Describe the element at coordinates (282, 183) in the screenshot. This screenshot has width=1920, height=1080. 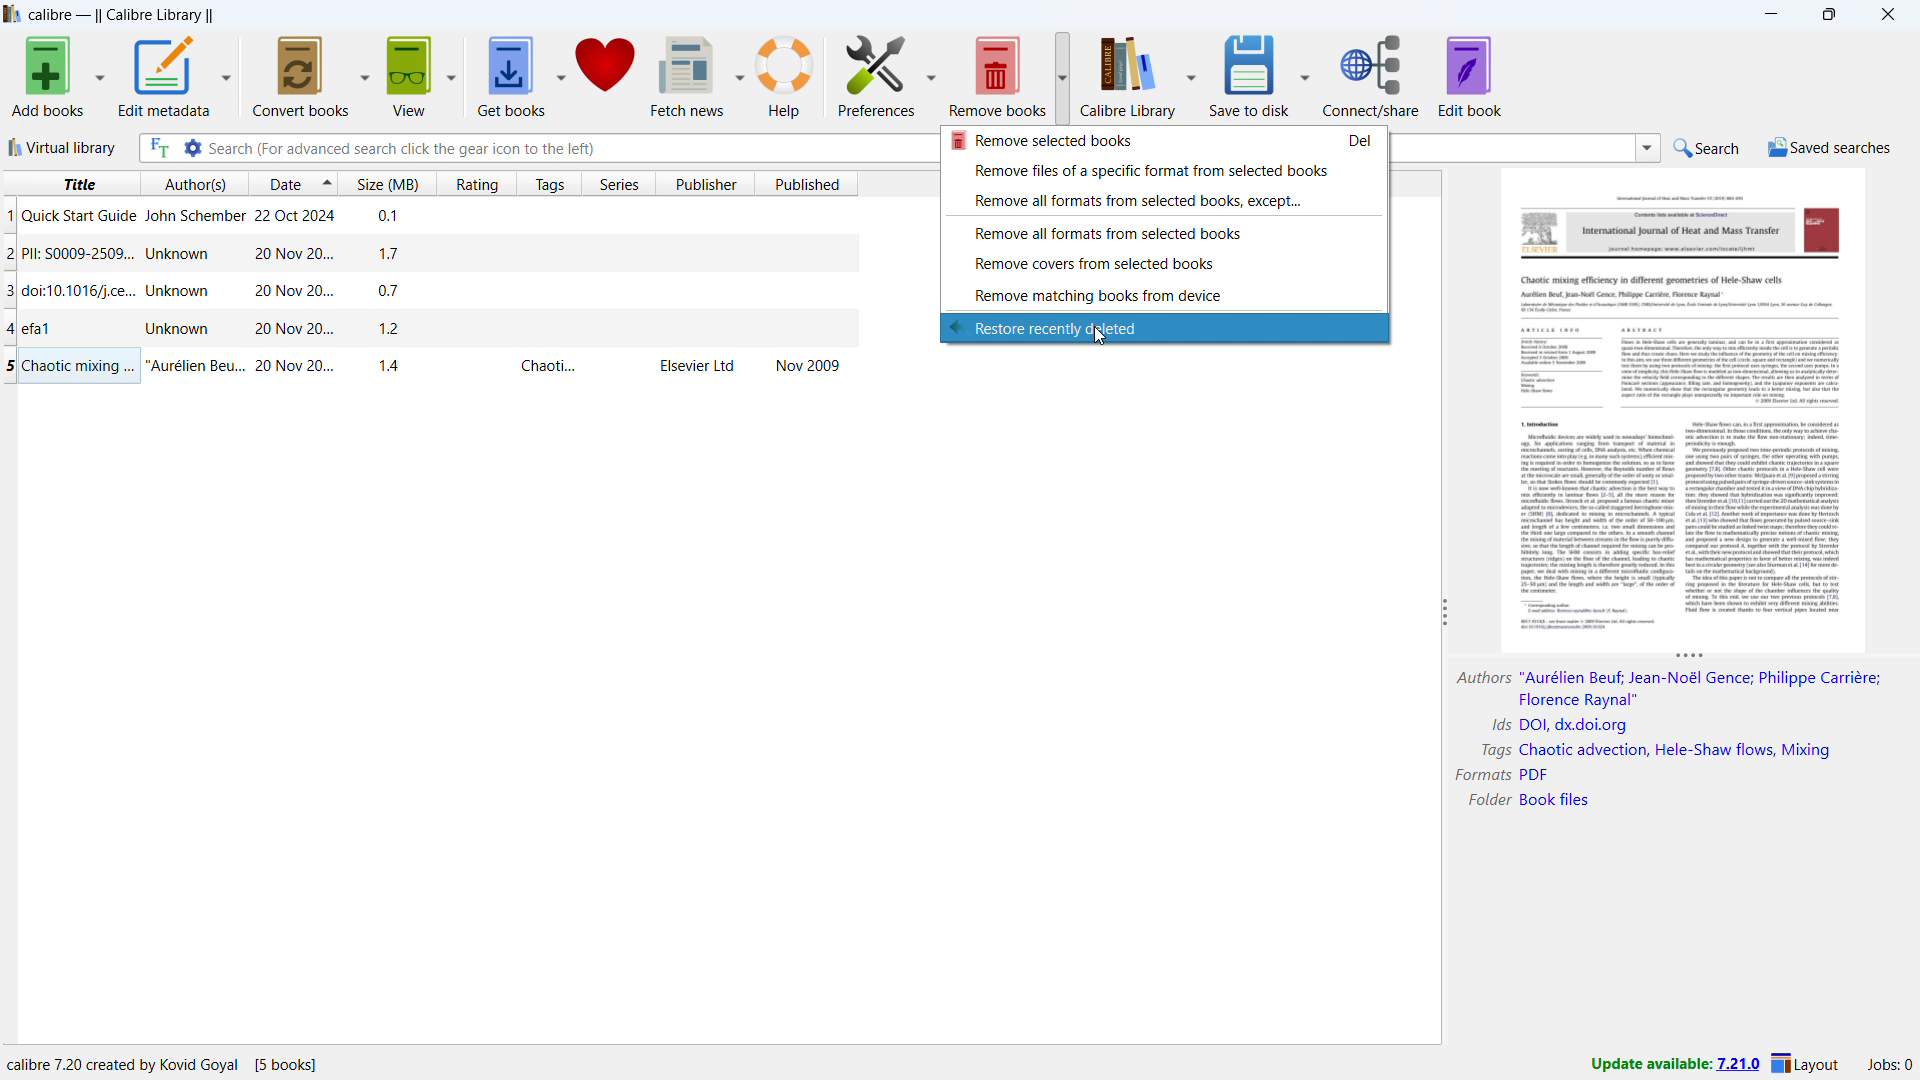
I see `sort by date` at that location.